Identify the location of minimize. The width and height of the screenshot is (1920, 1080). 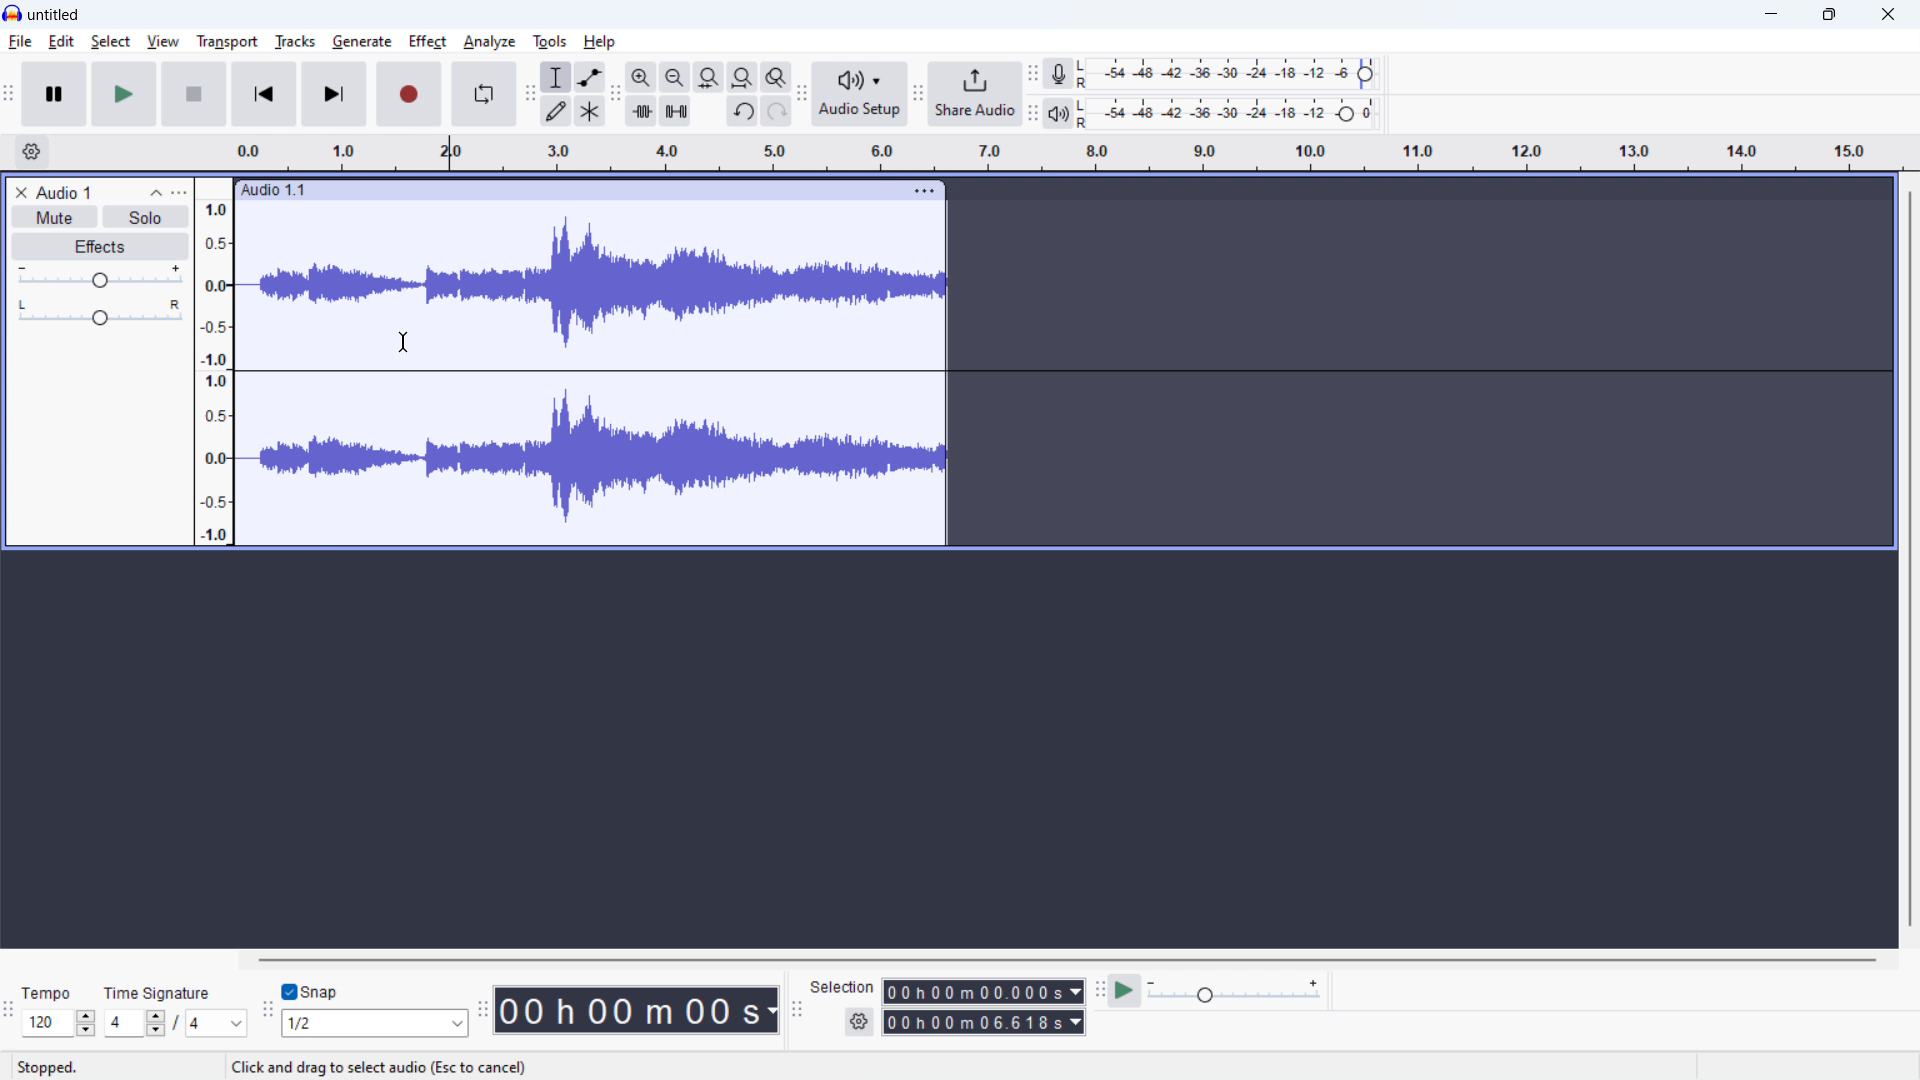
(1770, 15).